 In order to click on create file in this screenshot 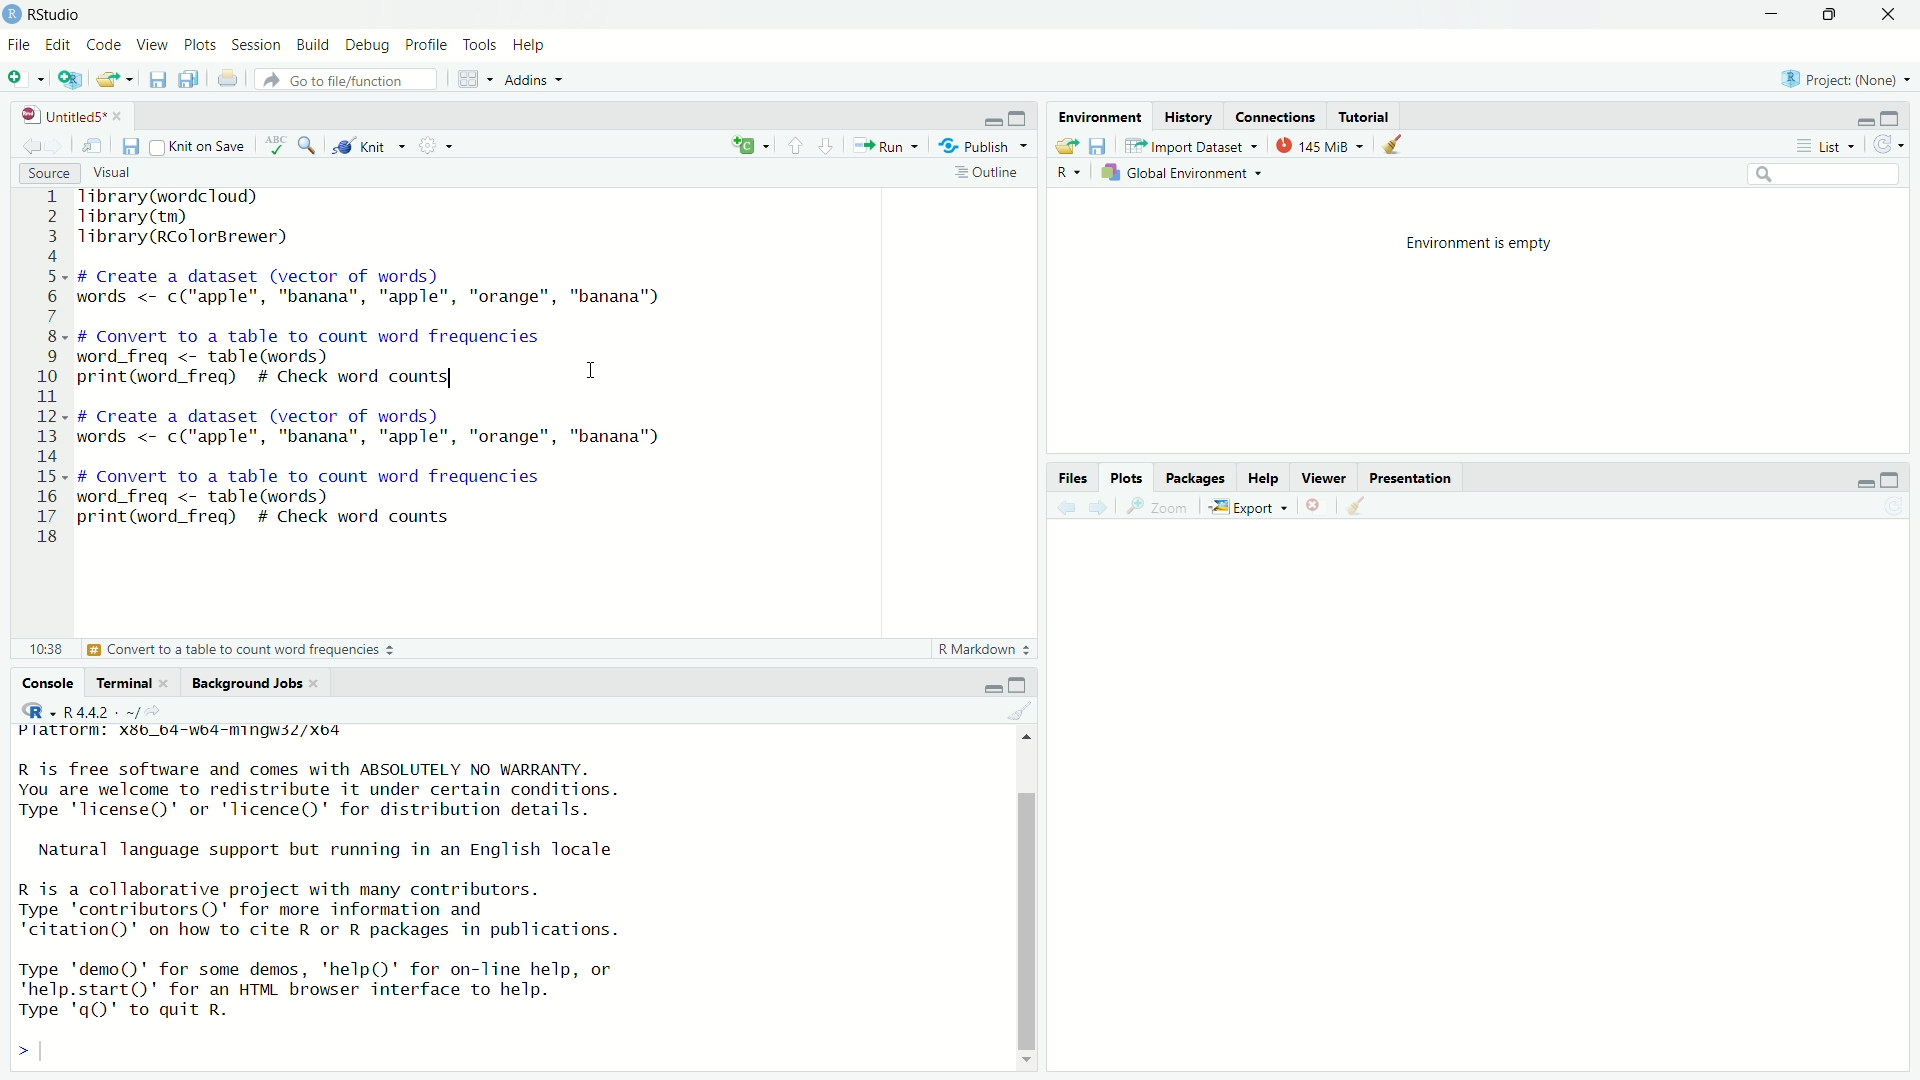, I will do `click(754, 147)`.